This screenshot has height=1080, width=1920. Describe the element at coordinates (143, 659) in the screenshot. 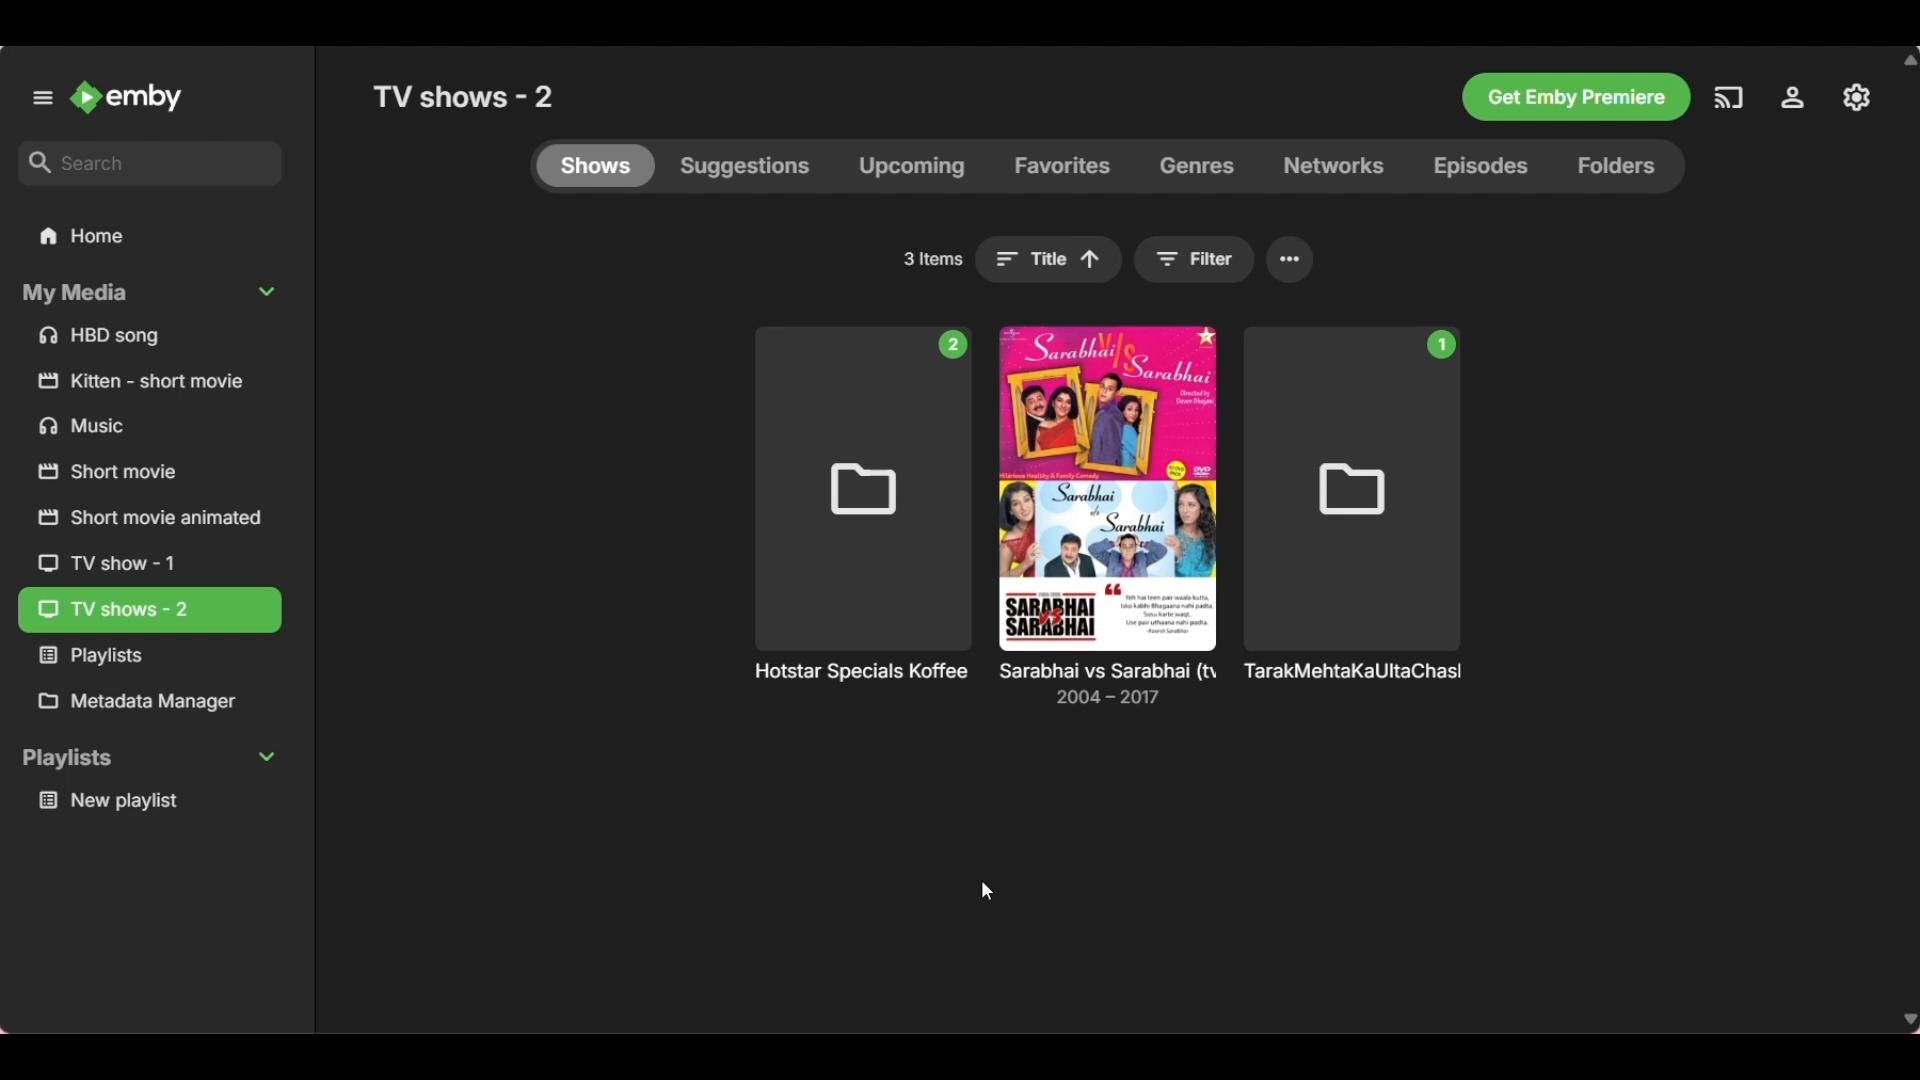

I see `` at that location.